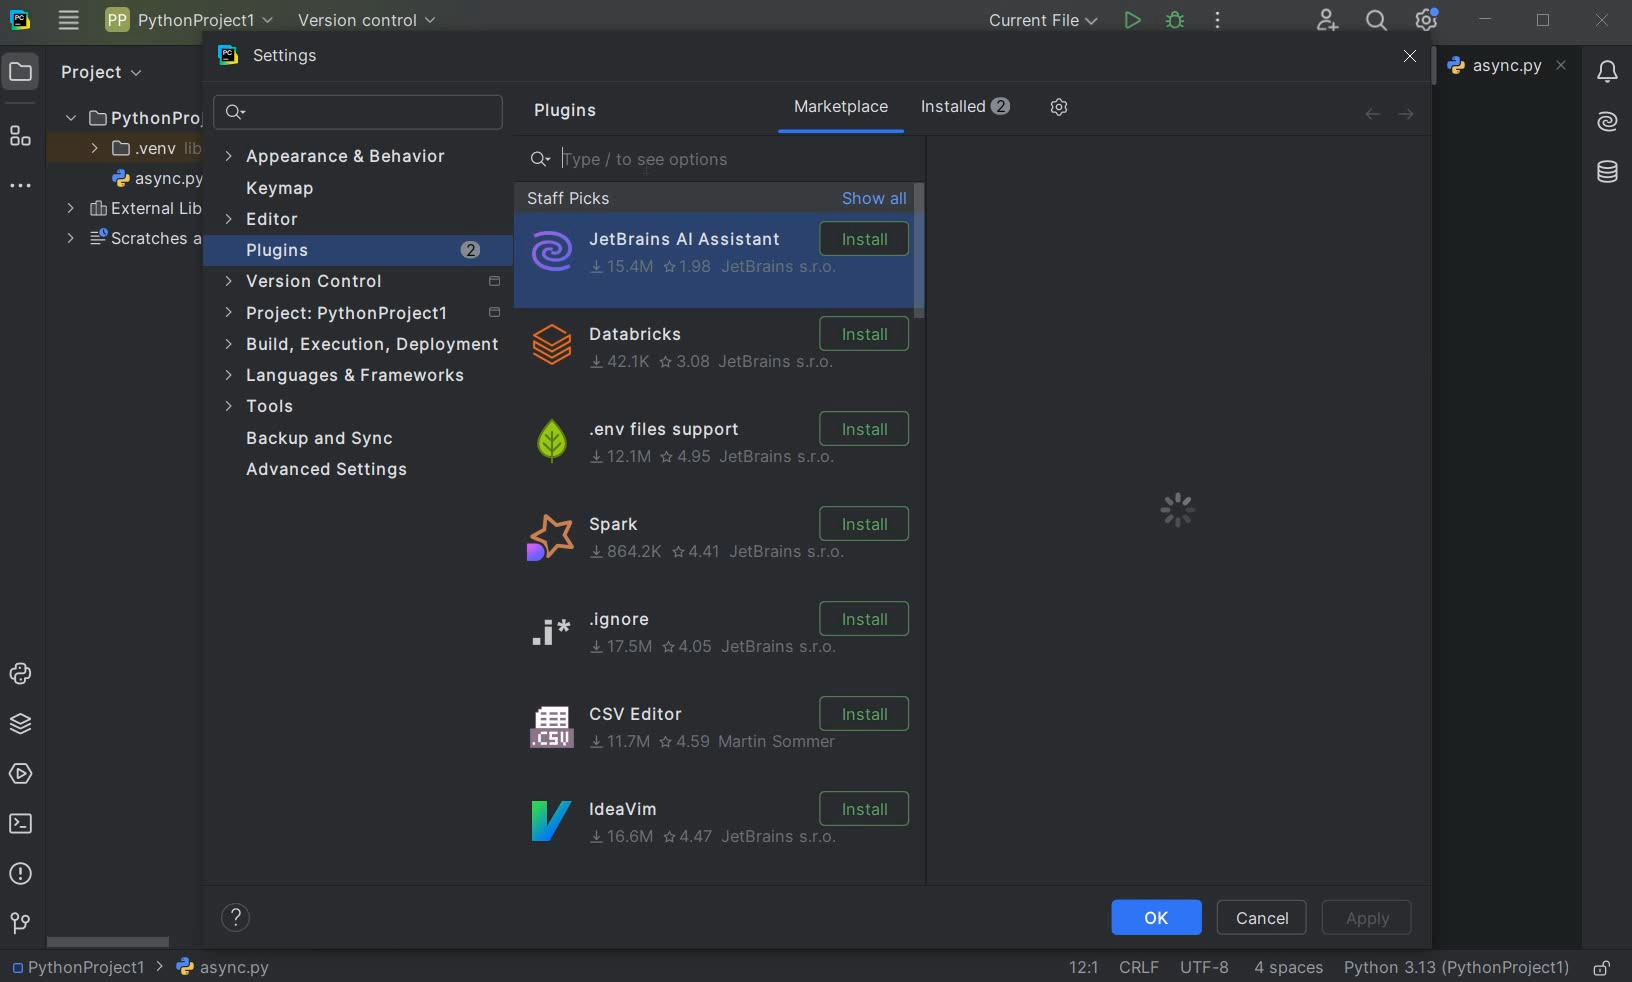  I want to click on plugins, so click(573, 111).